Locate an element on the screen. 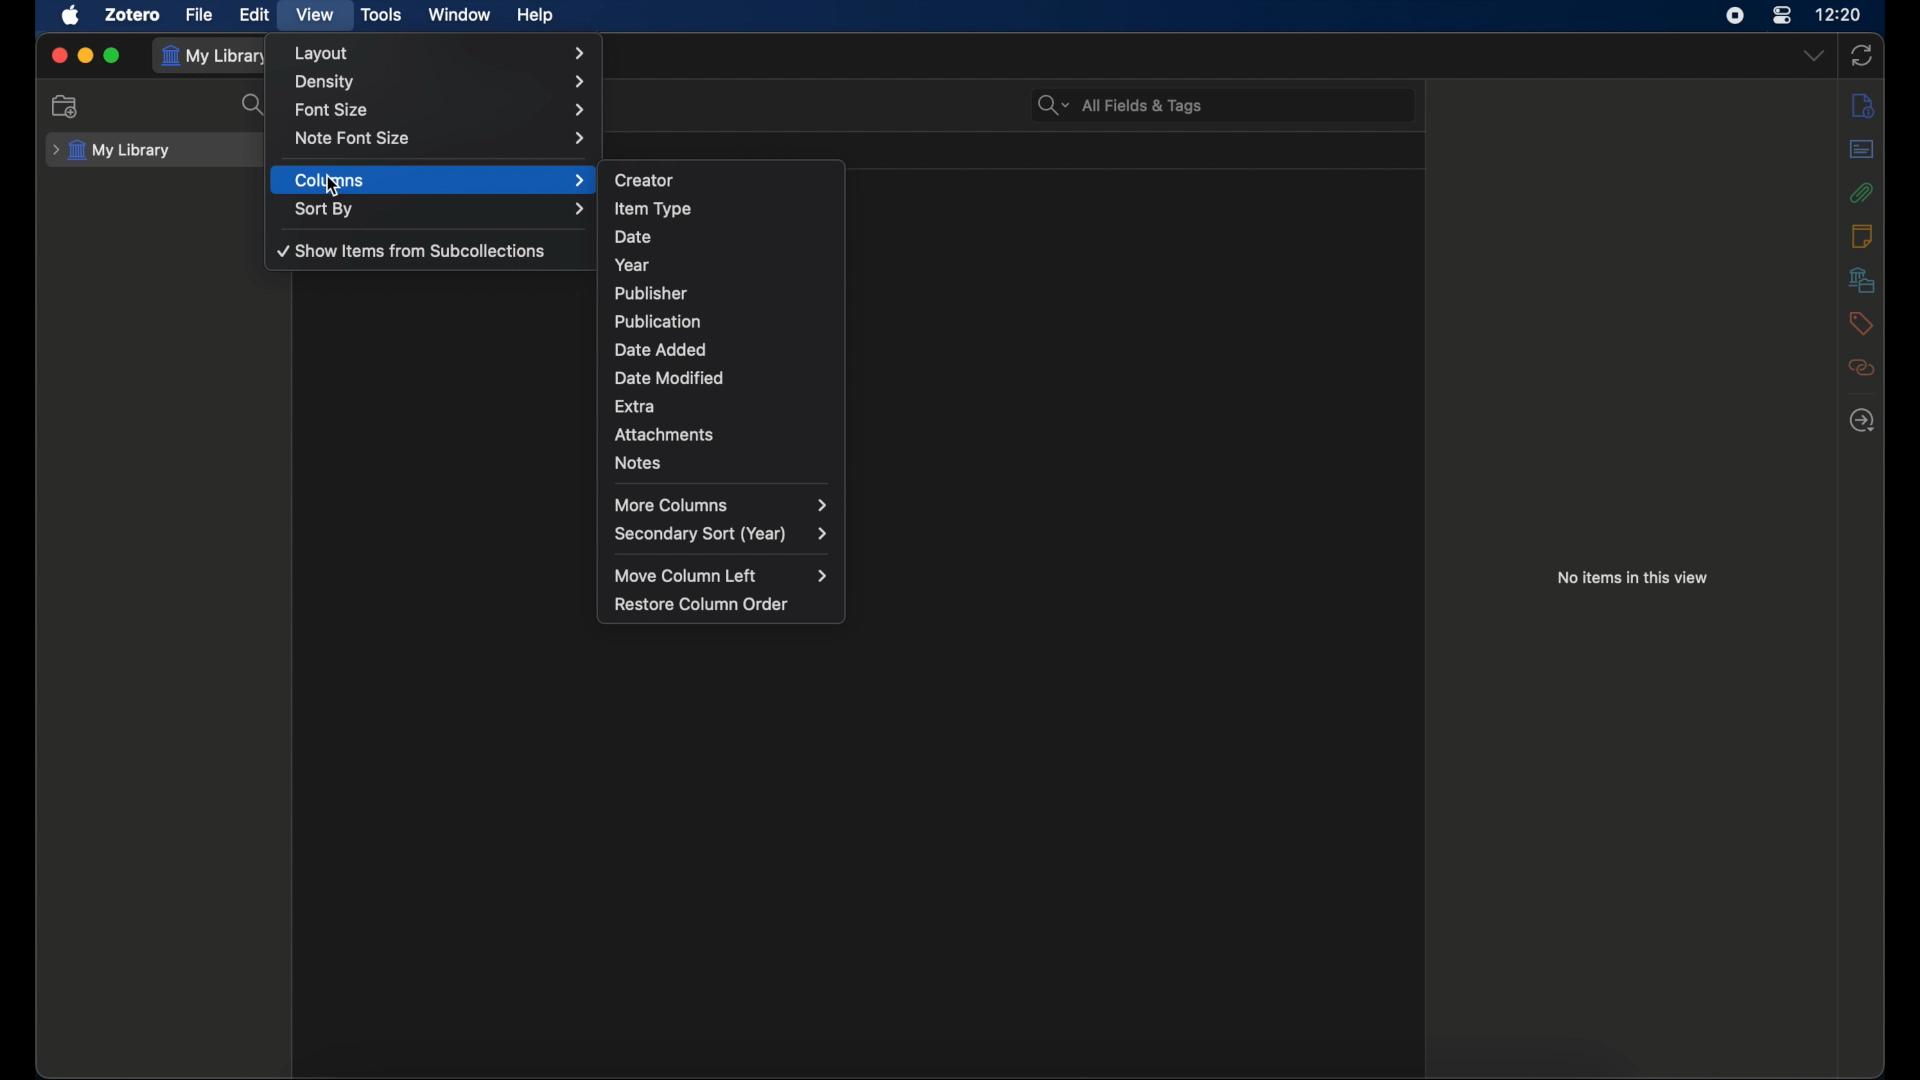  year is located at coordinates (632, 264).